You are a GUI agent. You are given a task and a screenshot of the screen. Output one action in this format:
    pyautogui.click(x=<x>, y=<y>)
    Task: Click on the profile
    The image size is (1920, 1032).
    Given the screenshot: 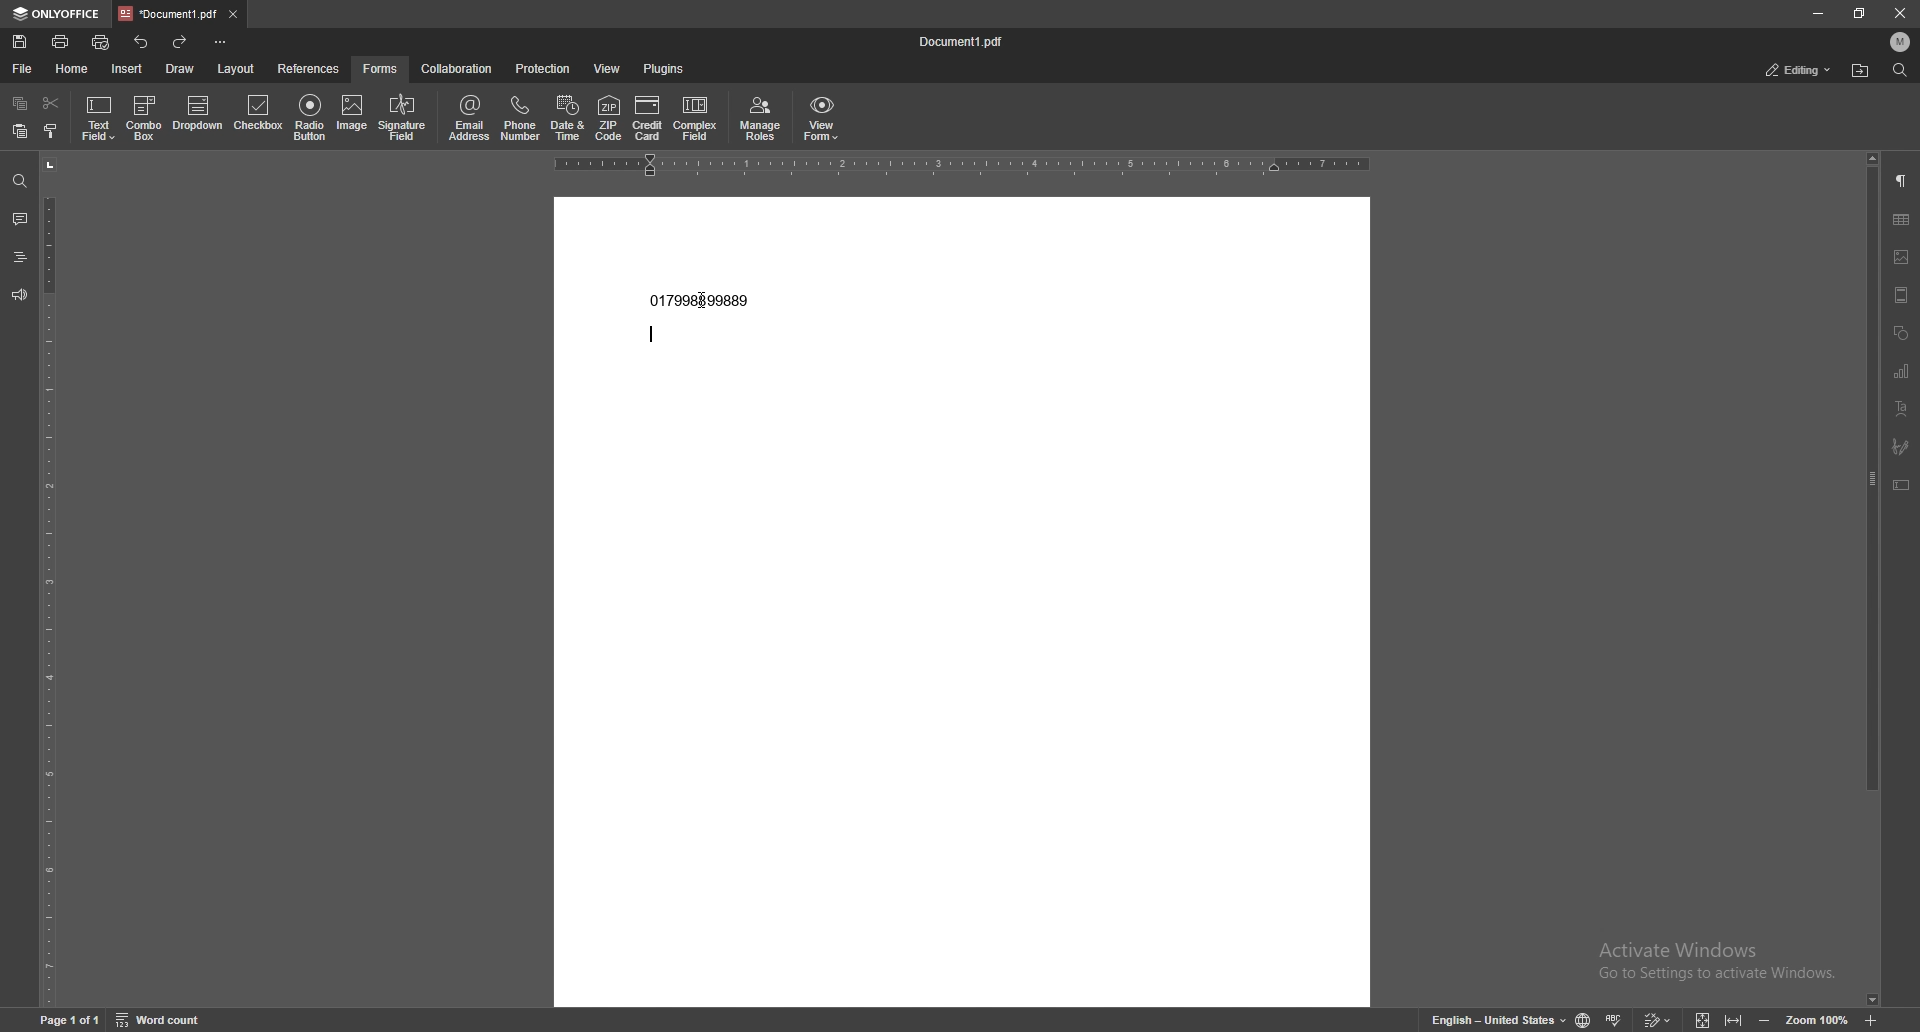 What is the action you would take?
    pyautogui.click(x=1900, y=42)
    